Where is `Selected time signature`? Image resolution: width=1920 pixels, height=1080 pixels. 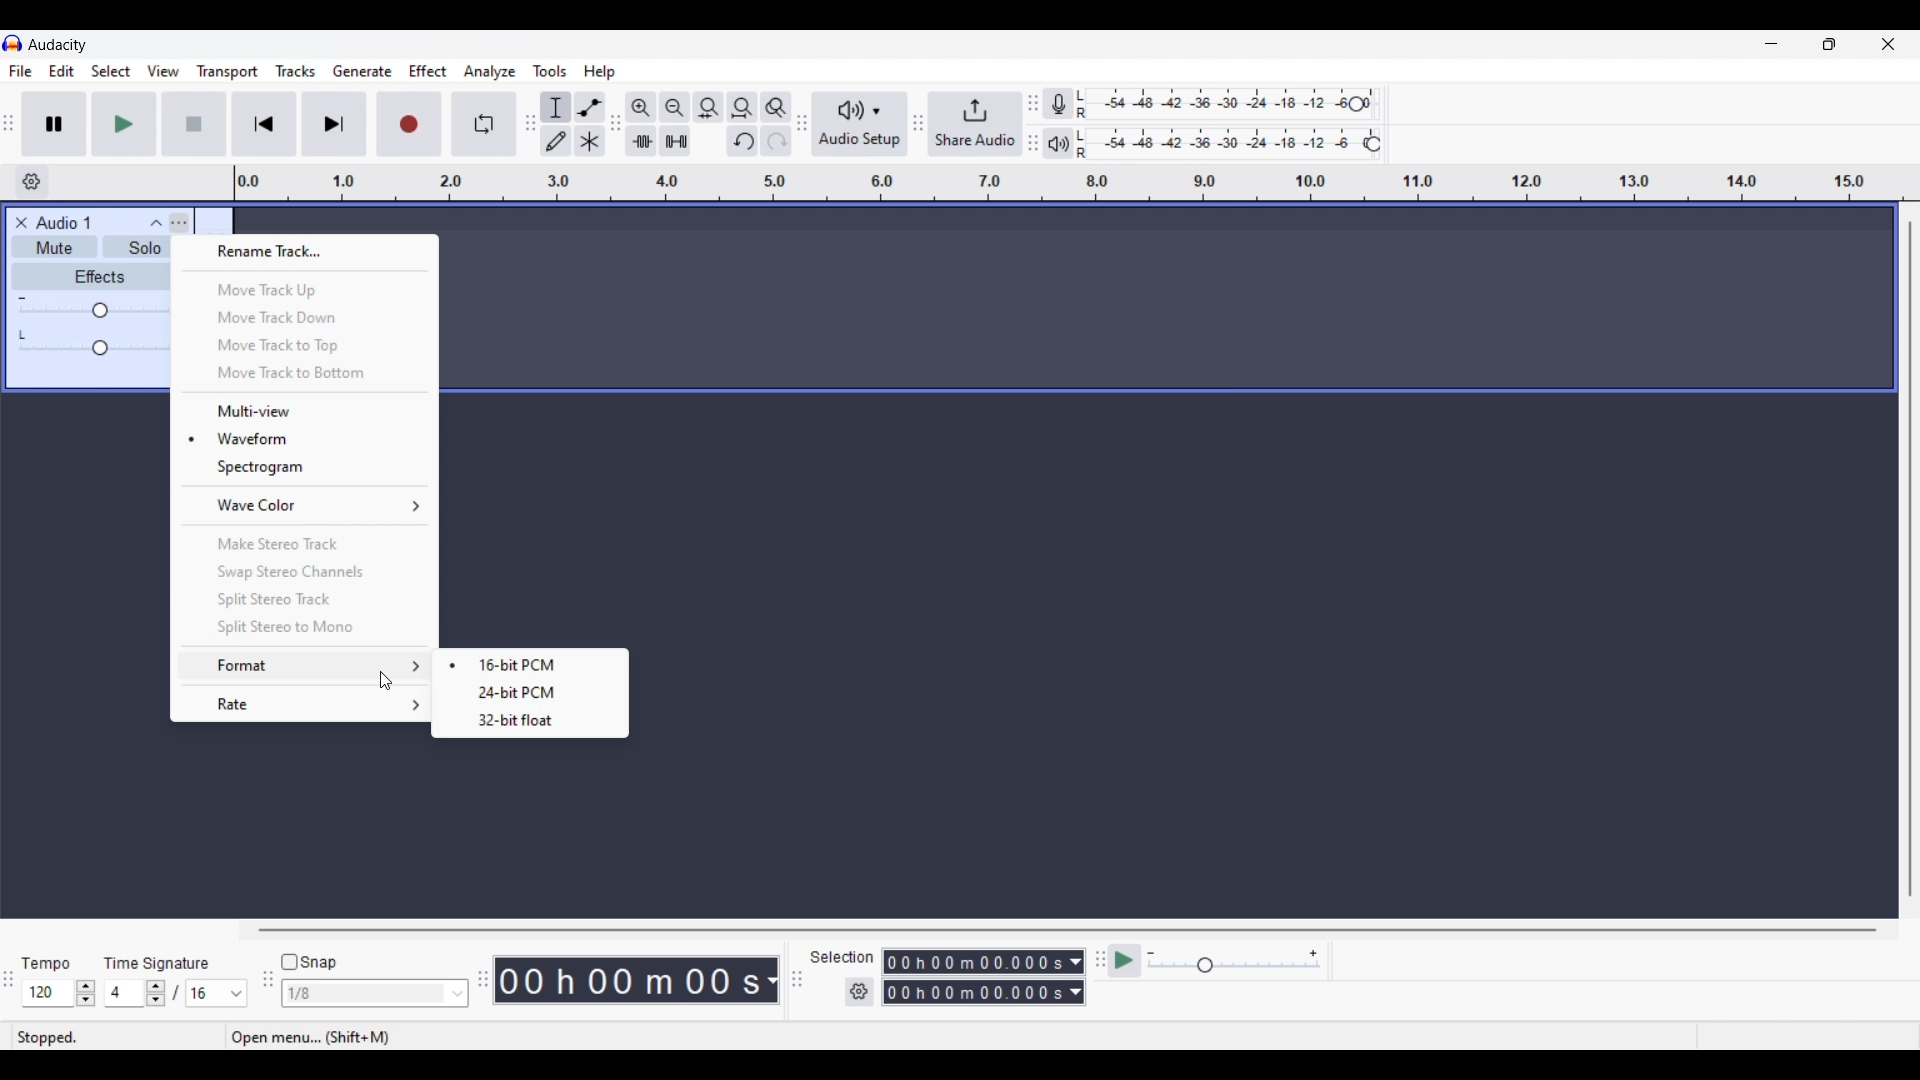
Selected time signature is located at coordinates (126, 994).